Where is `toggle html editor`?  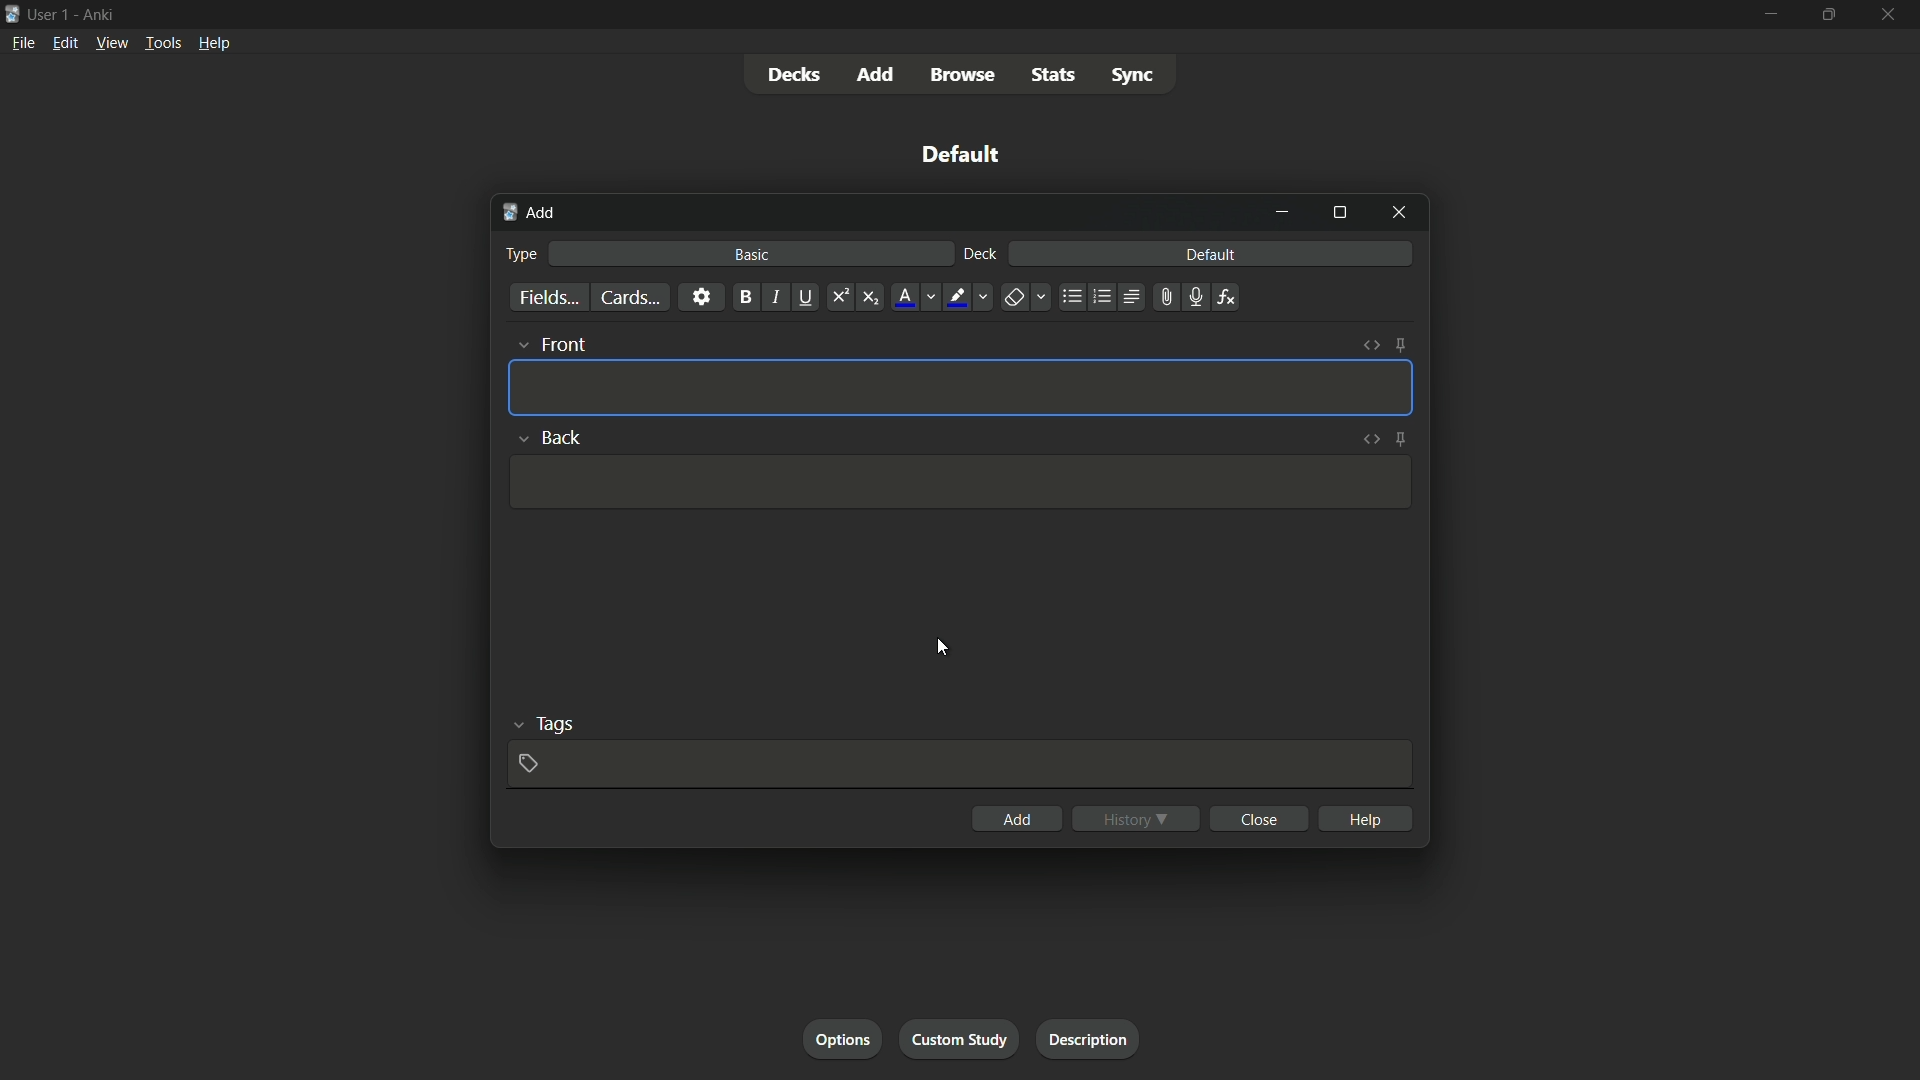 toggle html editor is located at coordinates (1372, 345).